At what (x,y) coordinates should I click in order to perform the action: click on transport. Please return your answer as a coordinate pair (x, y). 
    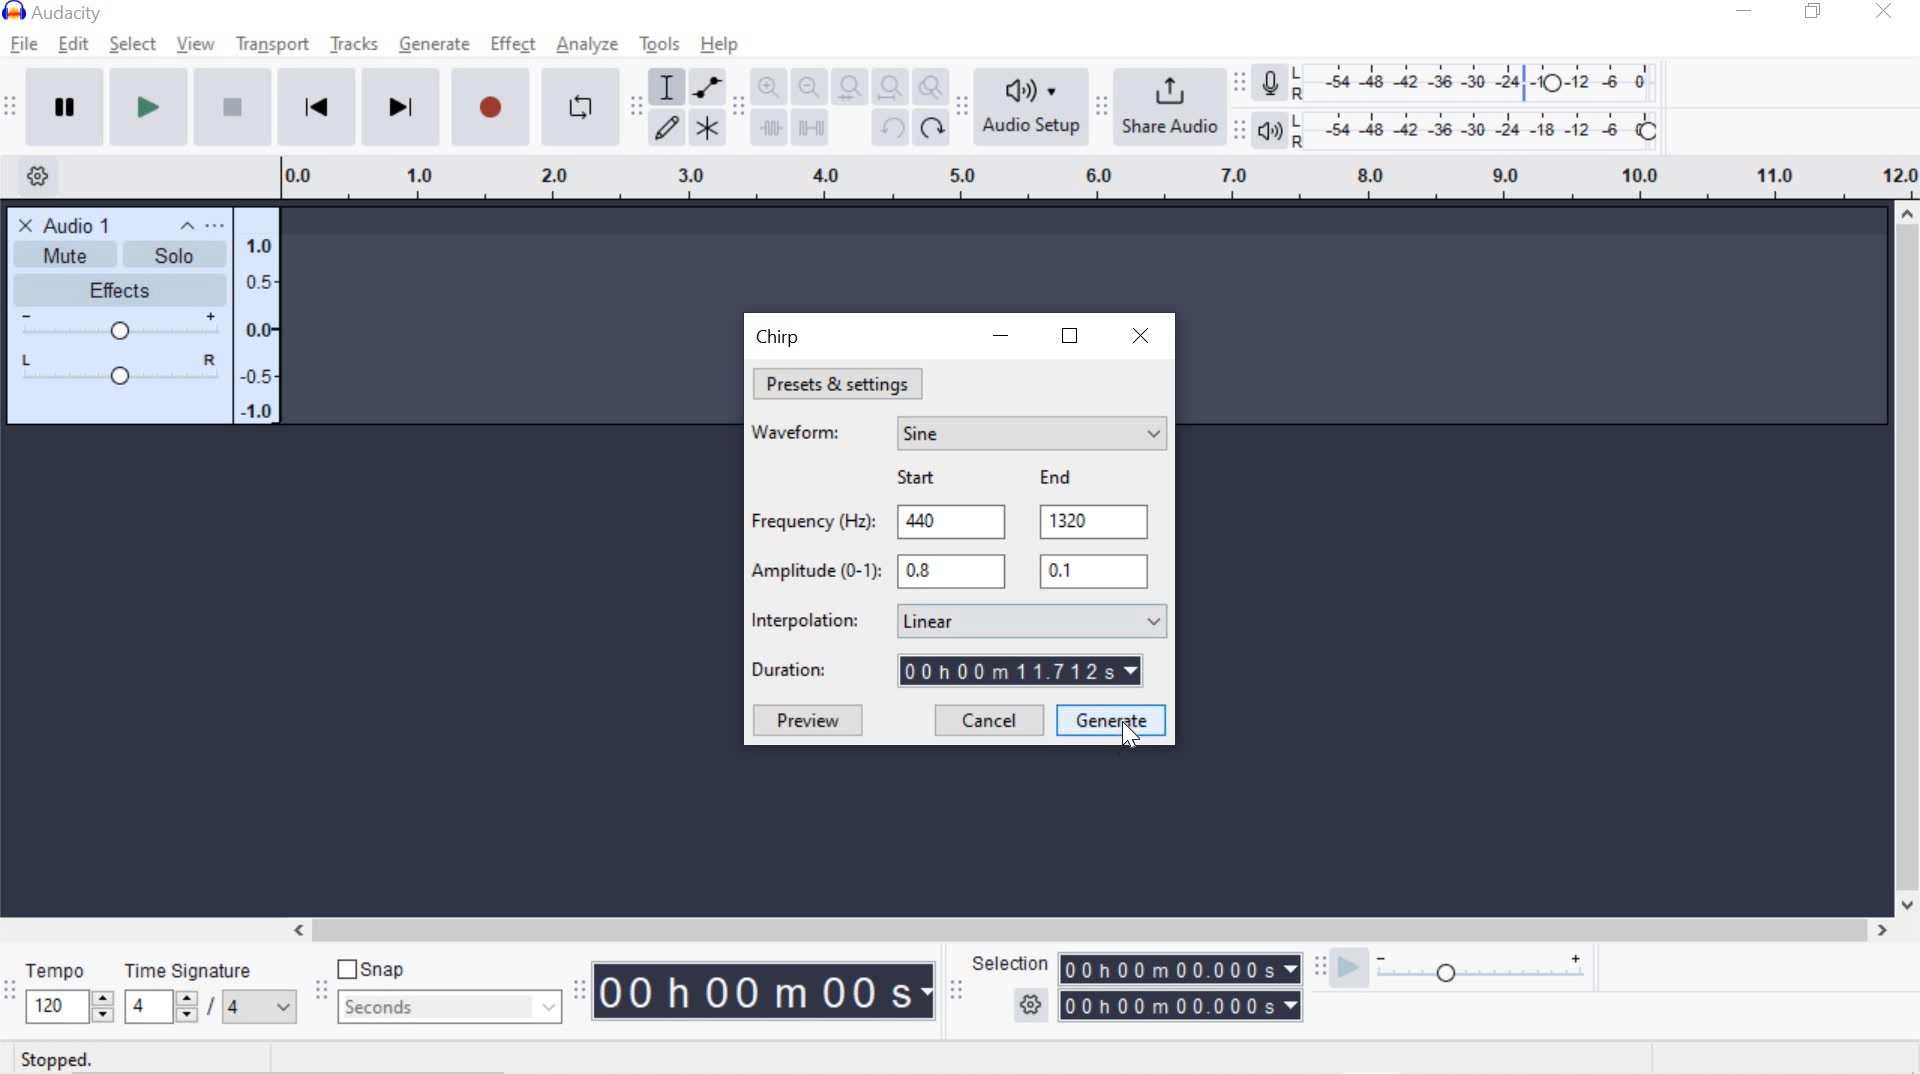
    Looking at the image, I should click on (271, 42).